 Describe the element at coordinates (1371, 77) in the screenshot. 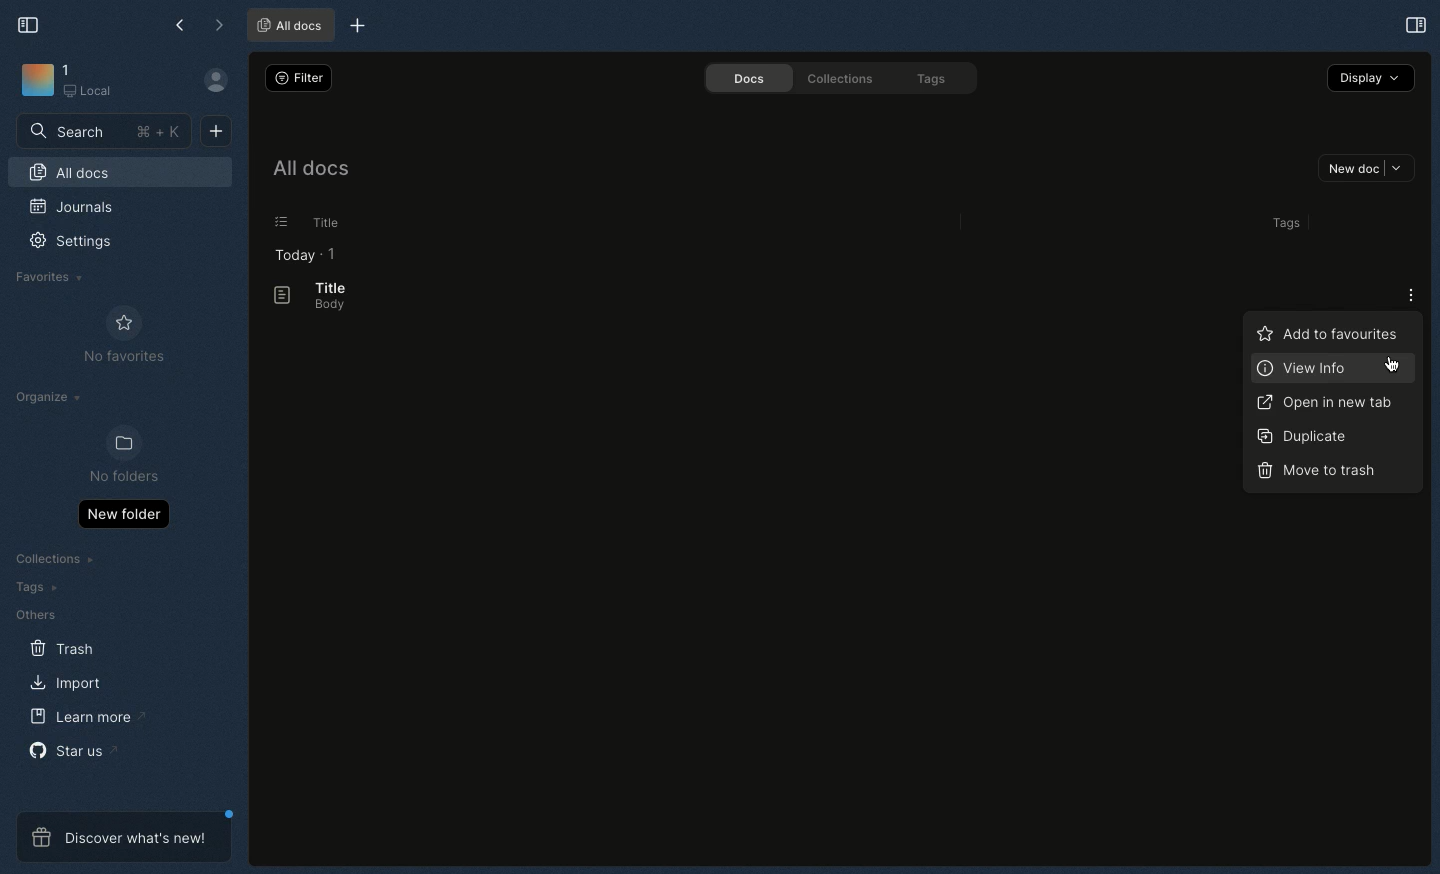

I see `Display` at that location.